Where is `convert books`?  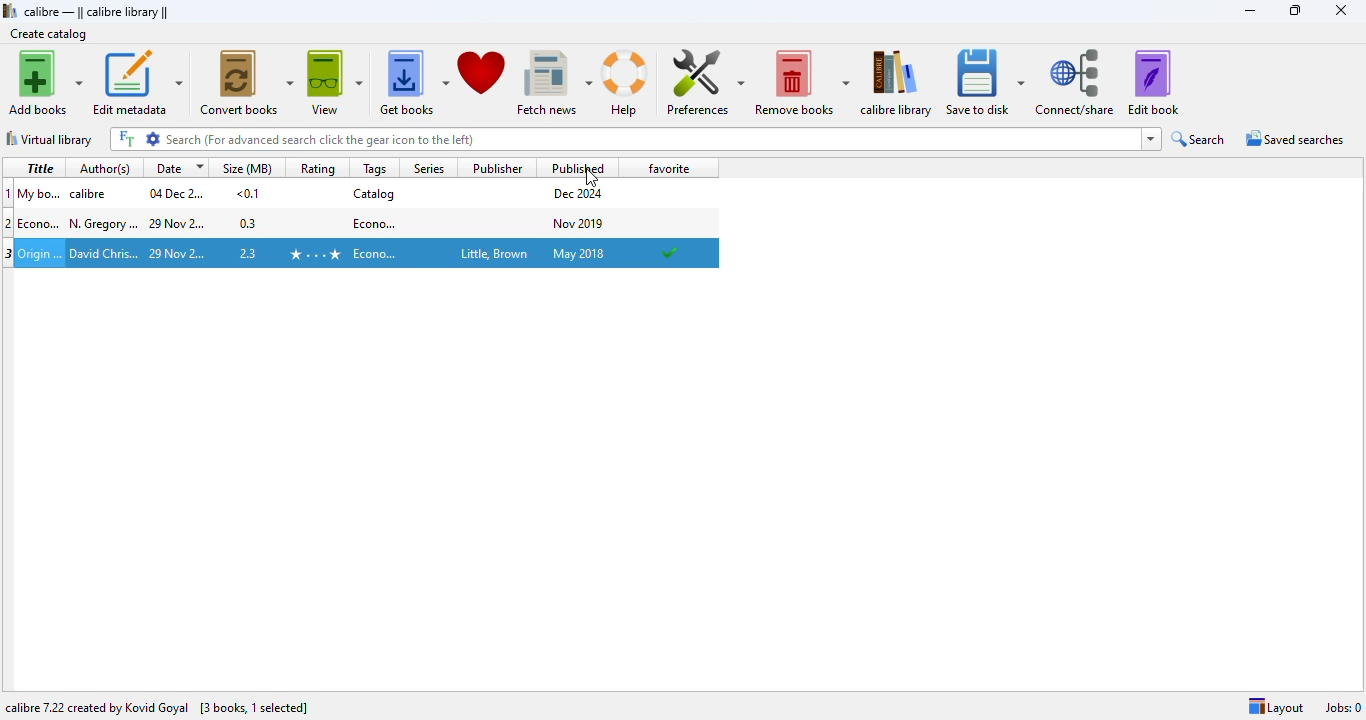
convert books is located at coordinates (247, 83).